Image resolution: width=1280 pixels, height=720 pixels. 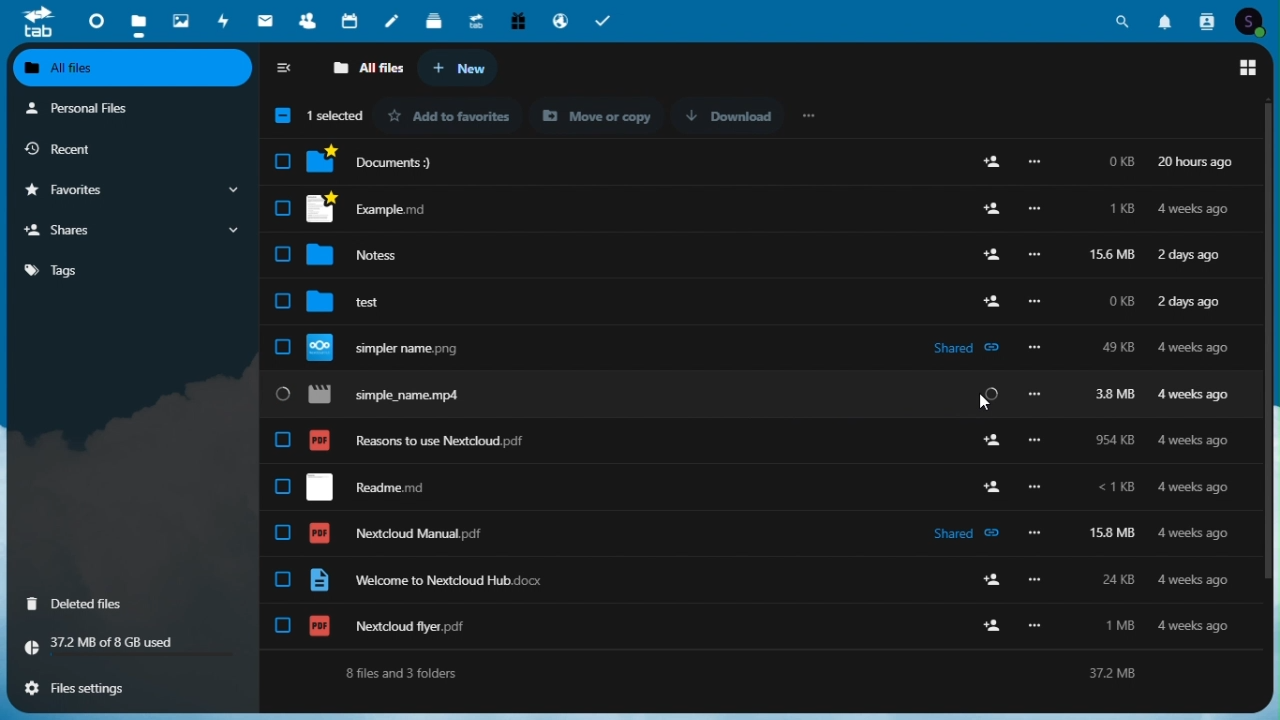 What do you see at coordinates (393, 22) in the screenshot?
I see `notes` at bounding box center [393, 22].